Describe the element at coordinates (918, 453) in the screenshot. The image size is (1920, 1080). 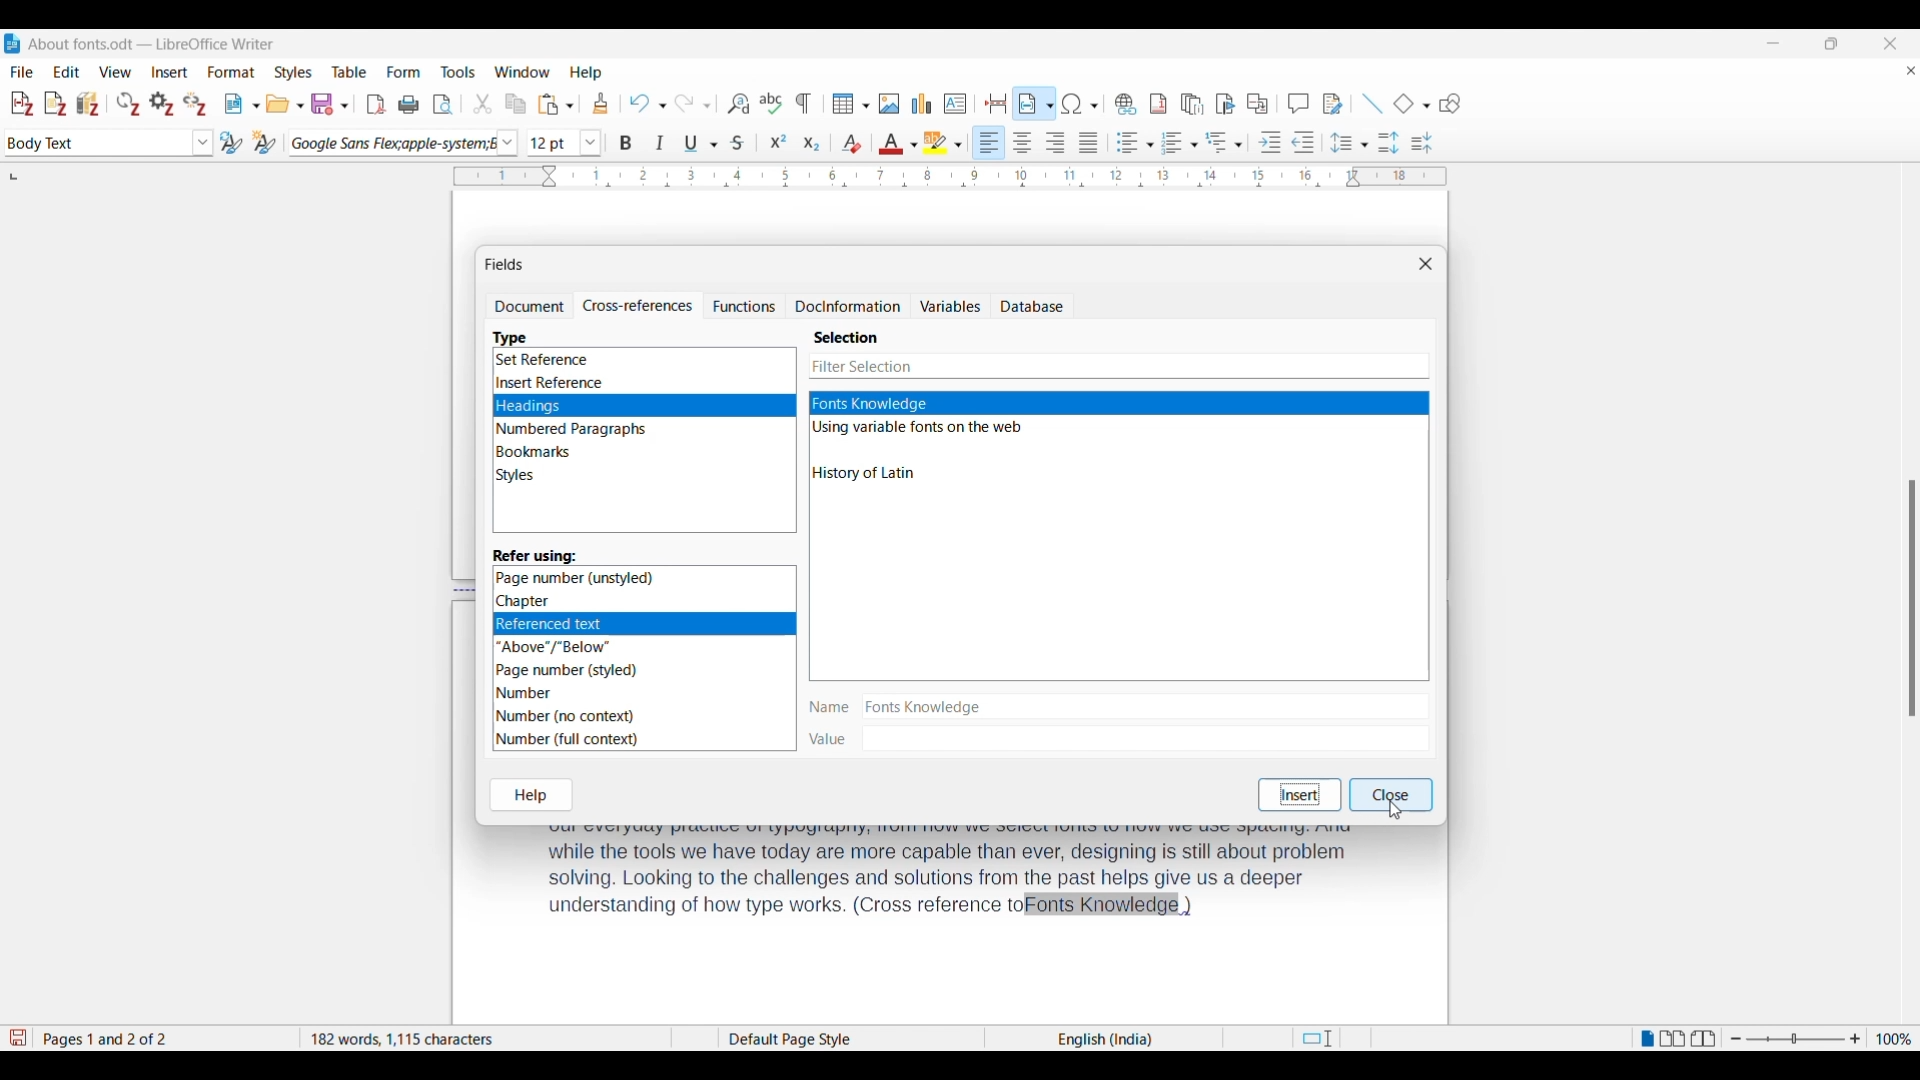
I see `Other selection options` at that location.